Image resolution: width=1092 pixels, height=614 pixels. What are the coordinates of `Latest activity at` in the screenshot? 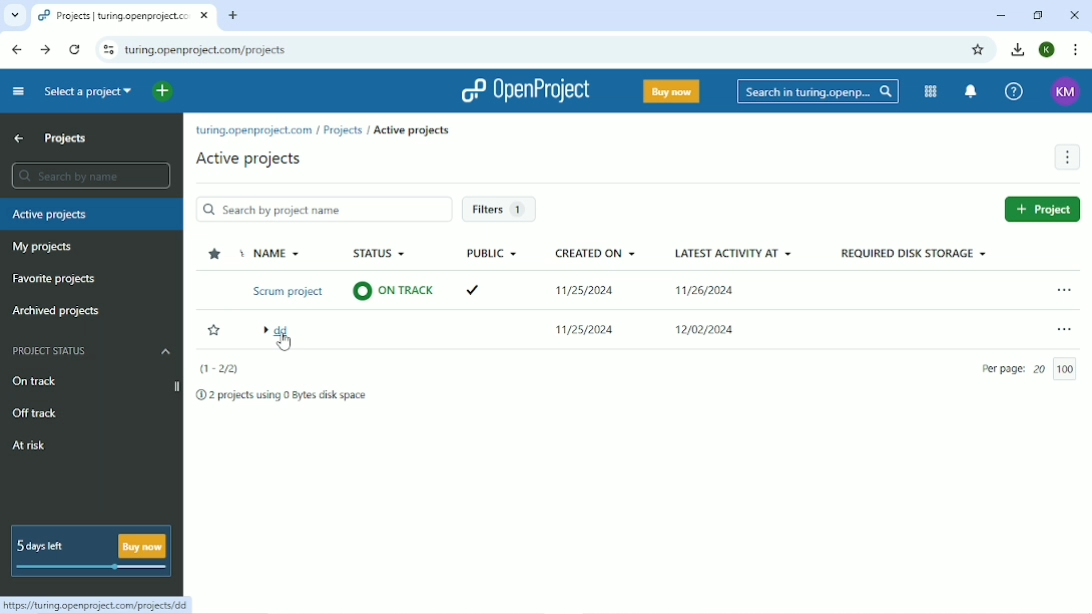 It's located at (730, 294).